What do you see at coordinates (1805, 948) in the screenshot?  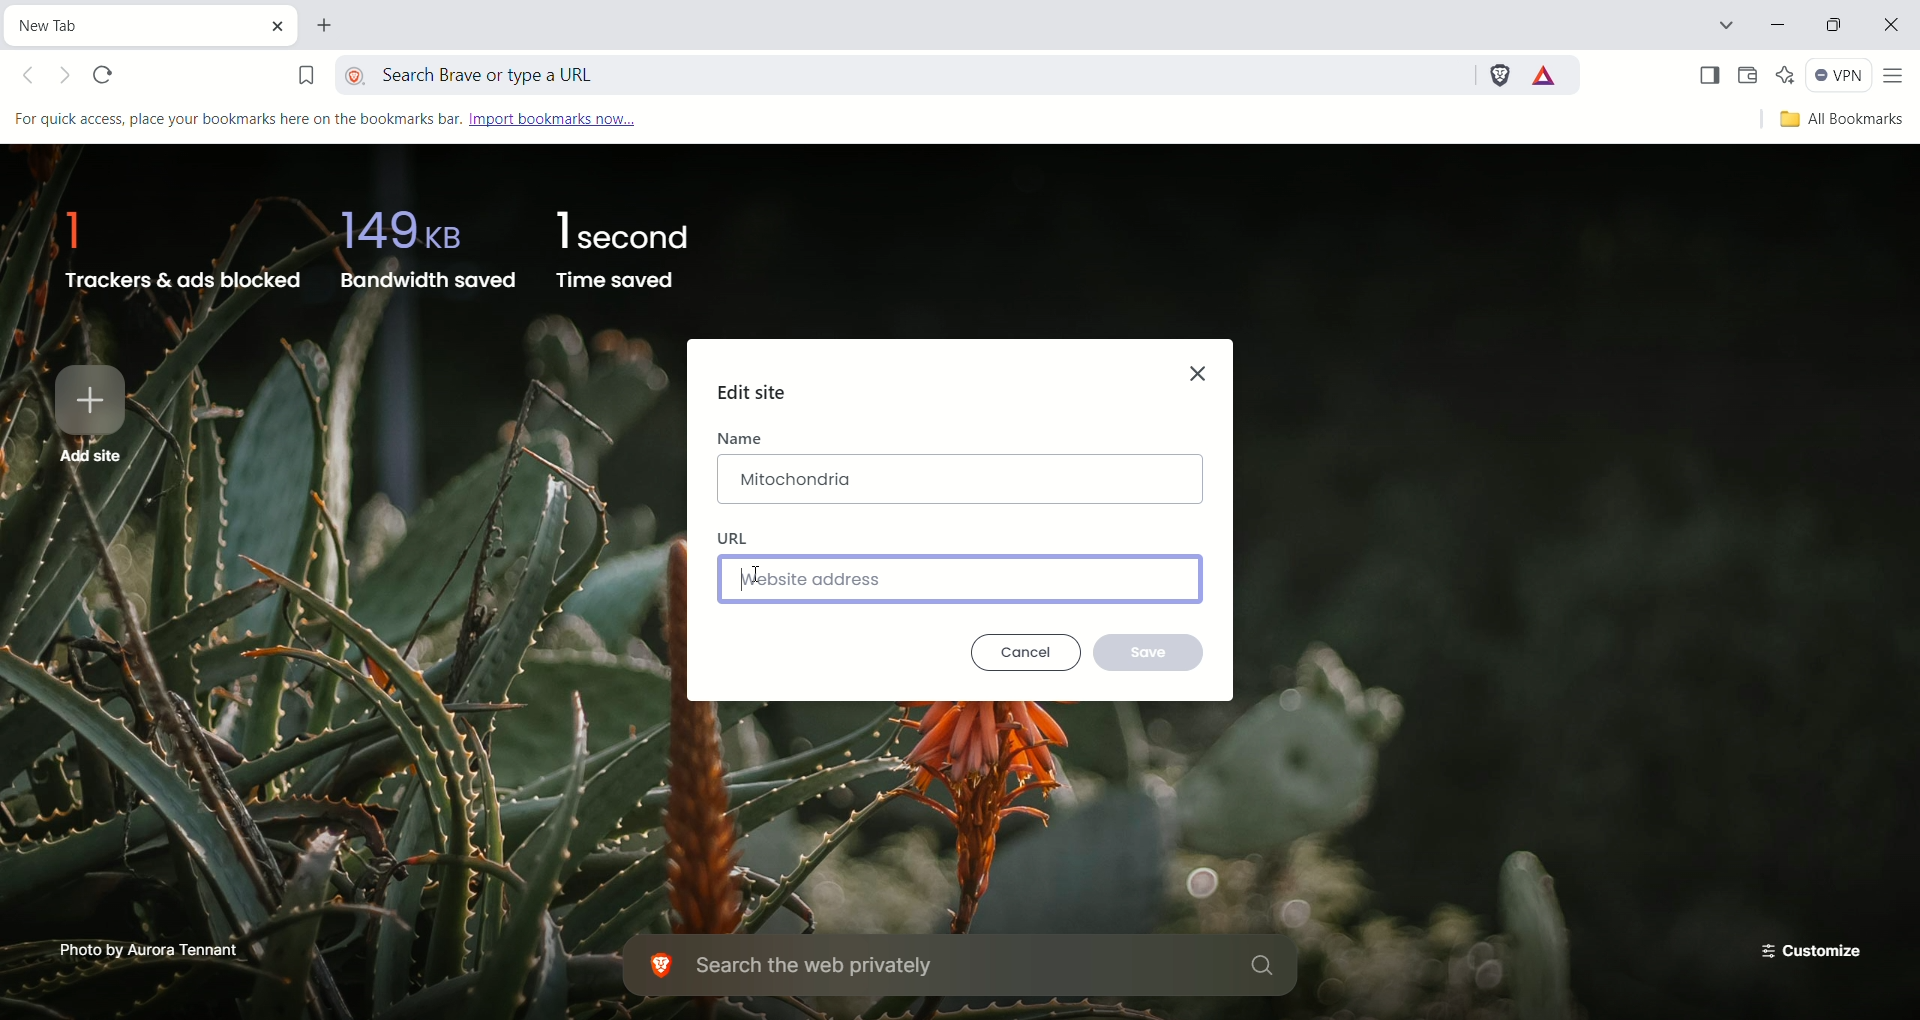 I see `customize` at bounding box center [1805, 948].